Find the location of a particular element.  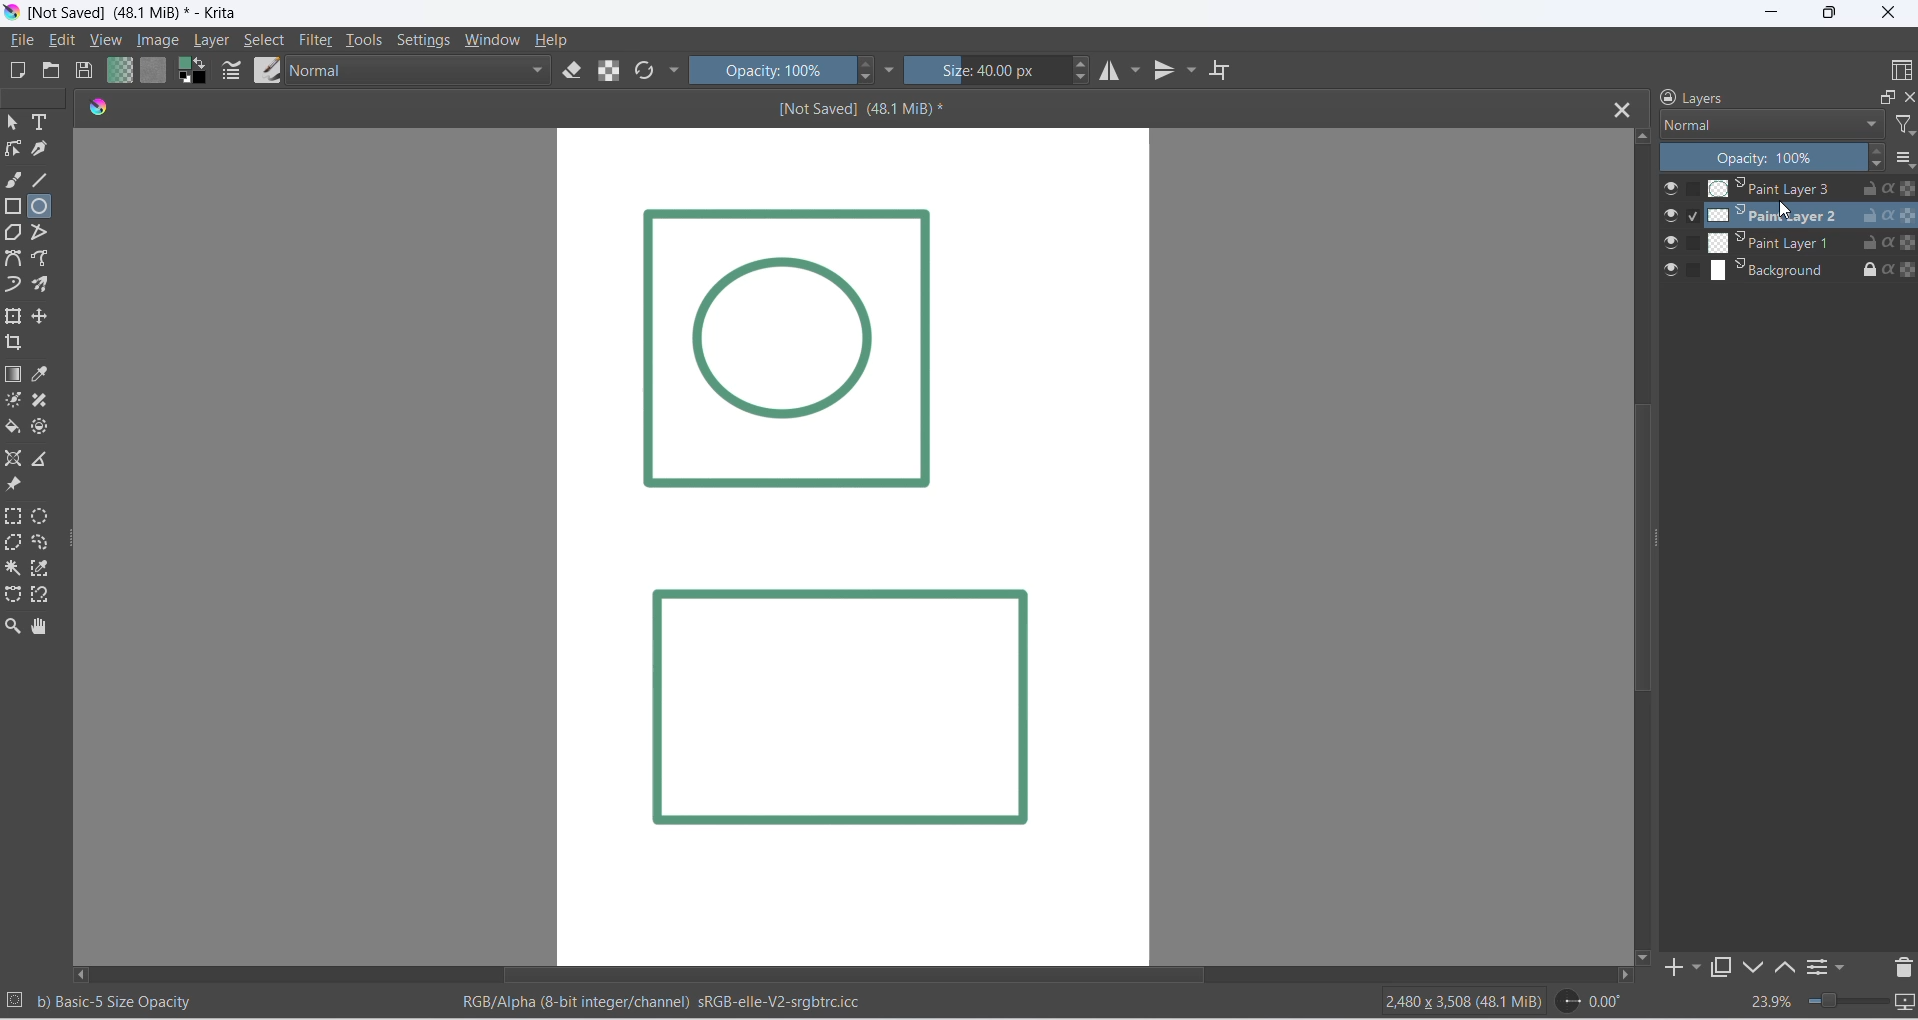

paint layer 1 is located at coordinates (1770, 215).